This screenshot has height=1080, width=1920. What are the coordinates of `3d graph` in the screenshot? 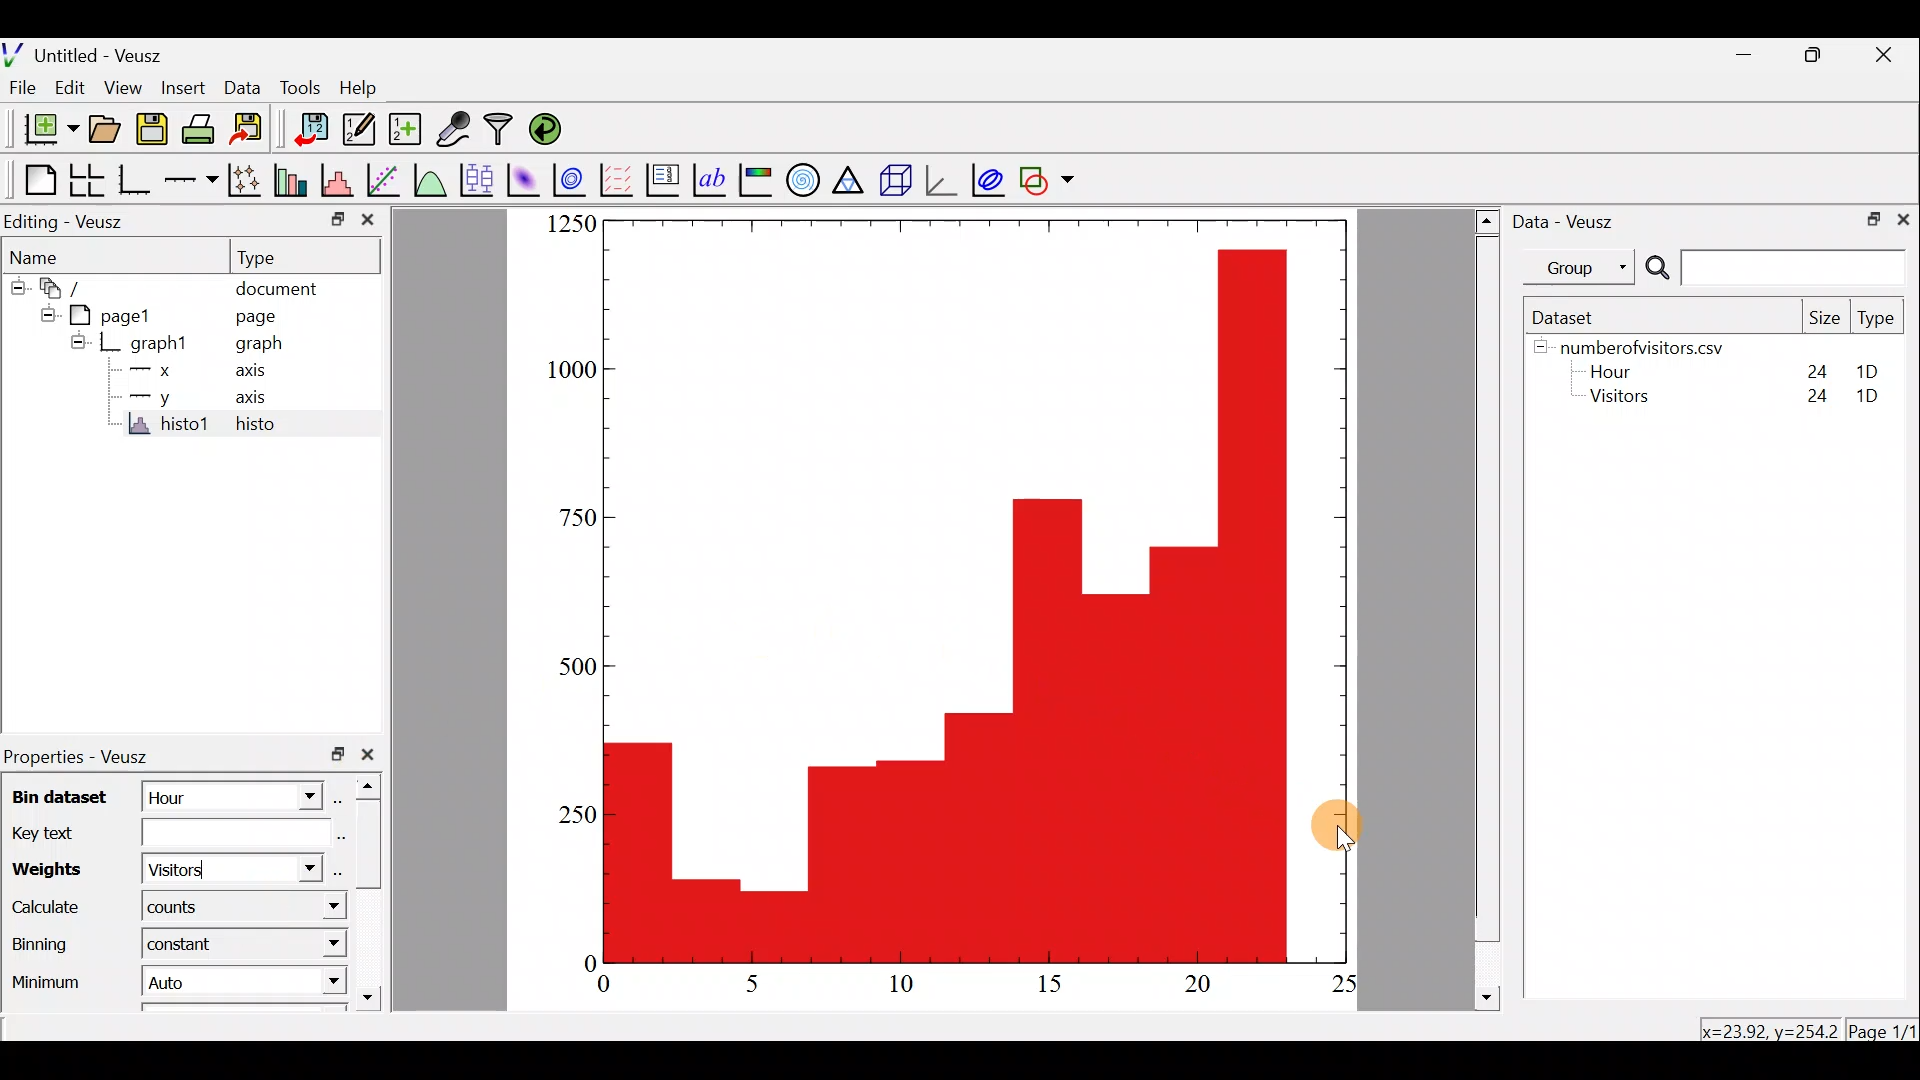 It's located at (945, 179).